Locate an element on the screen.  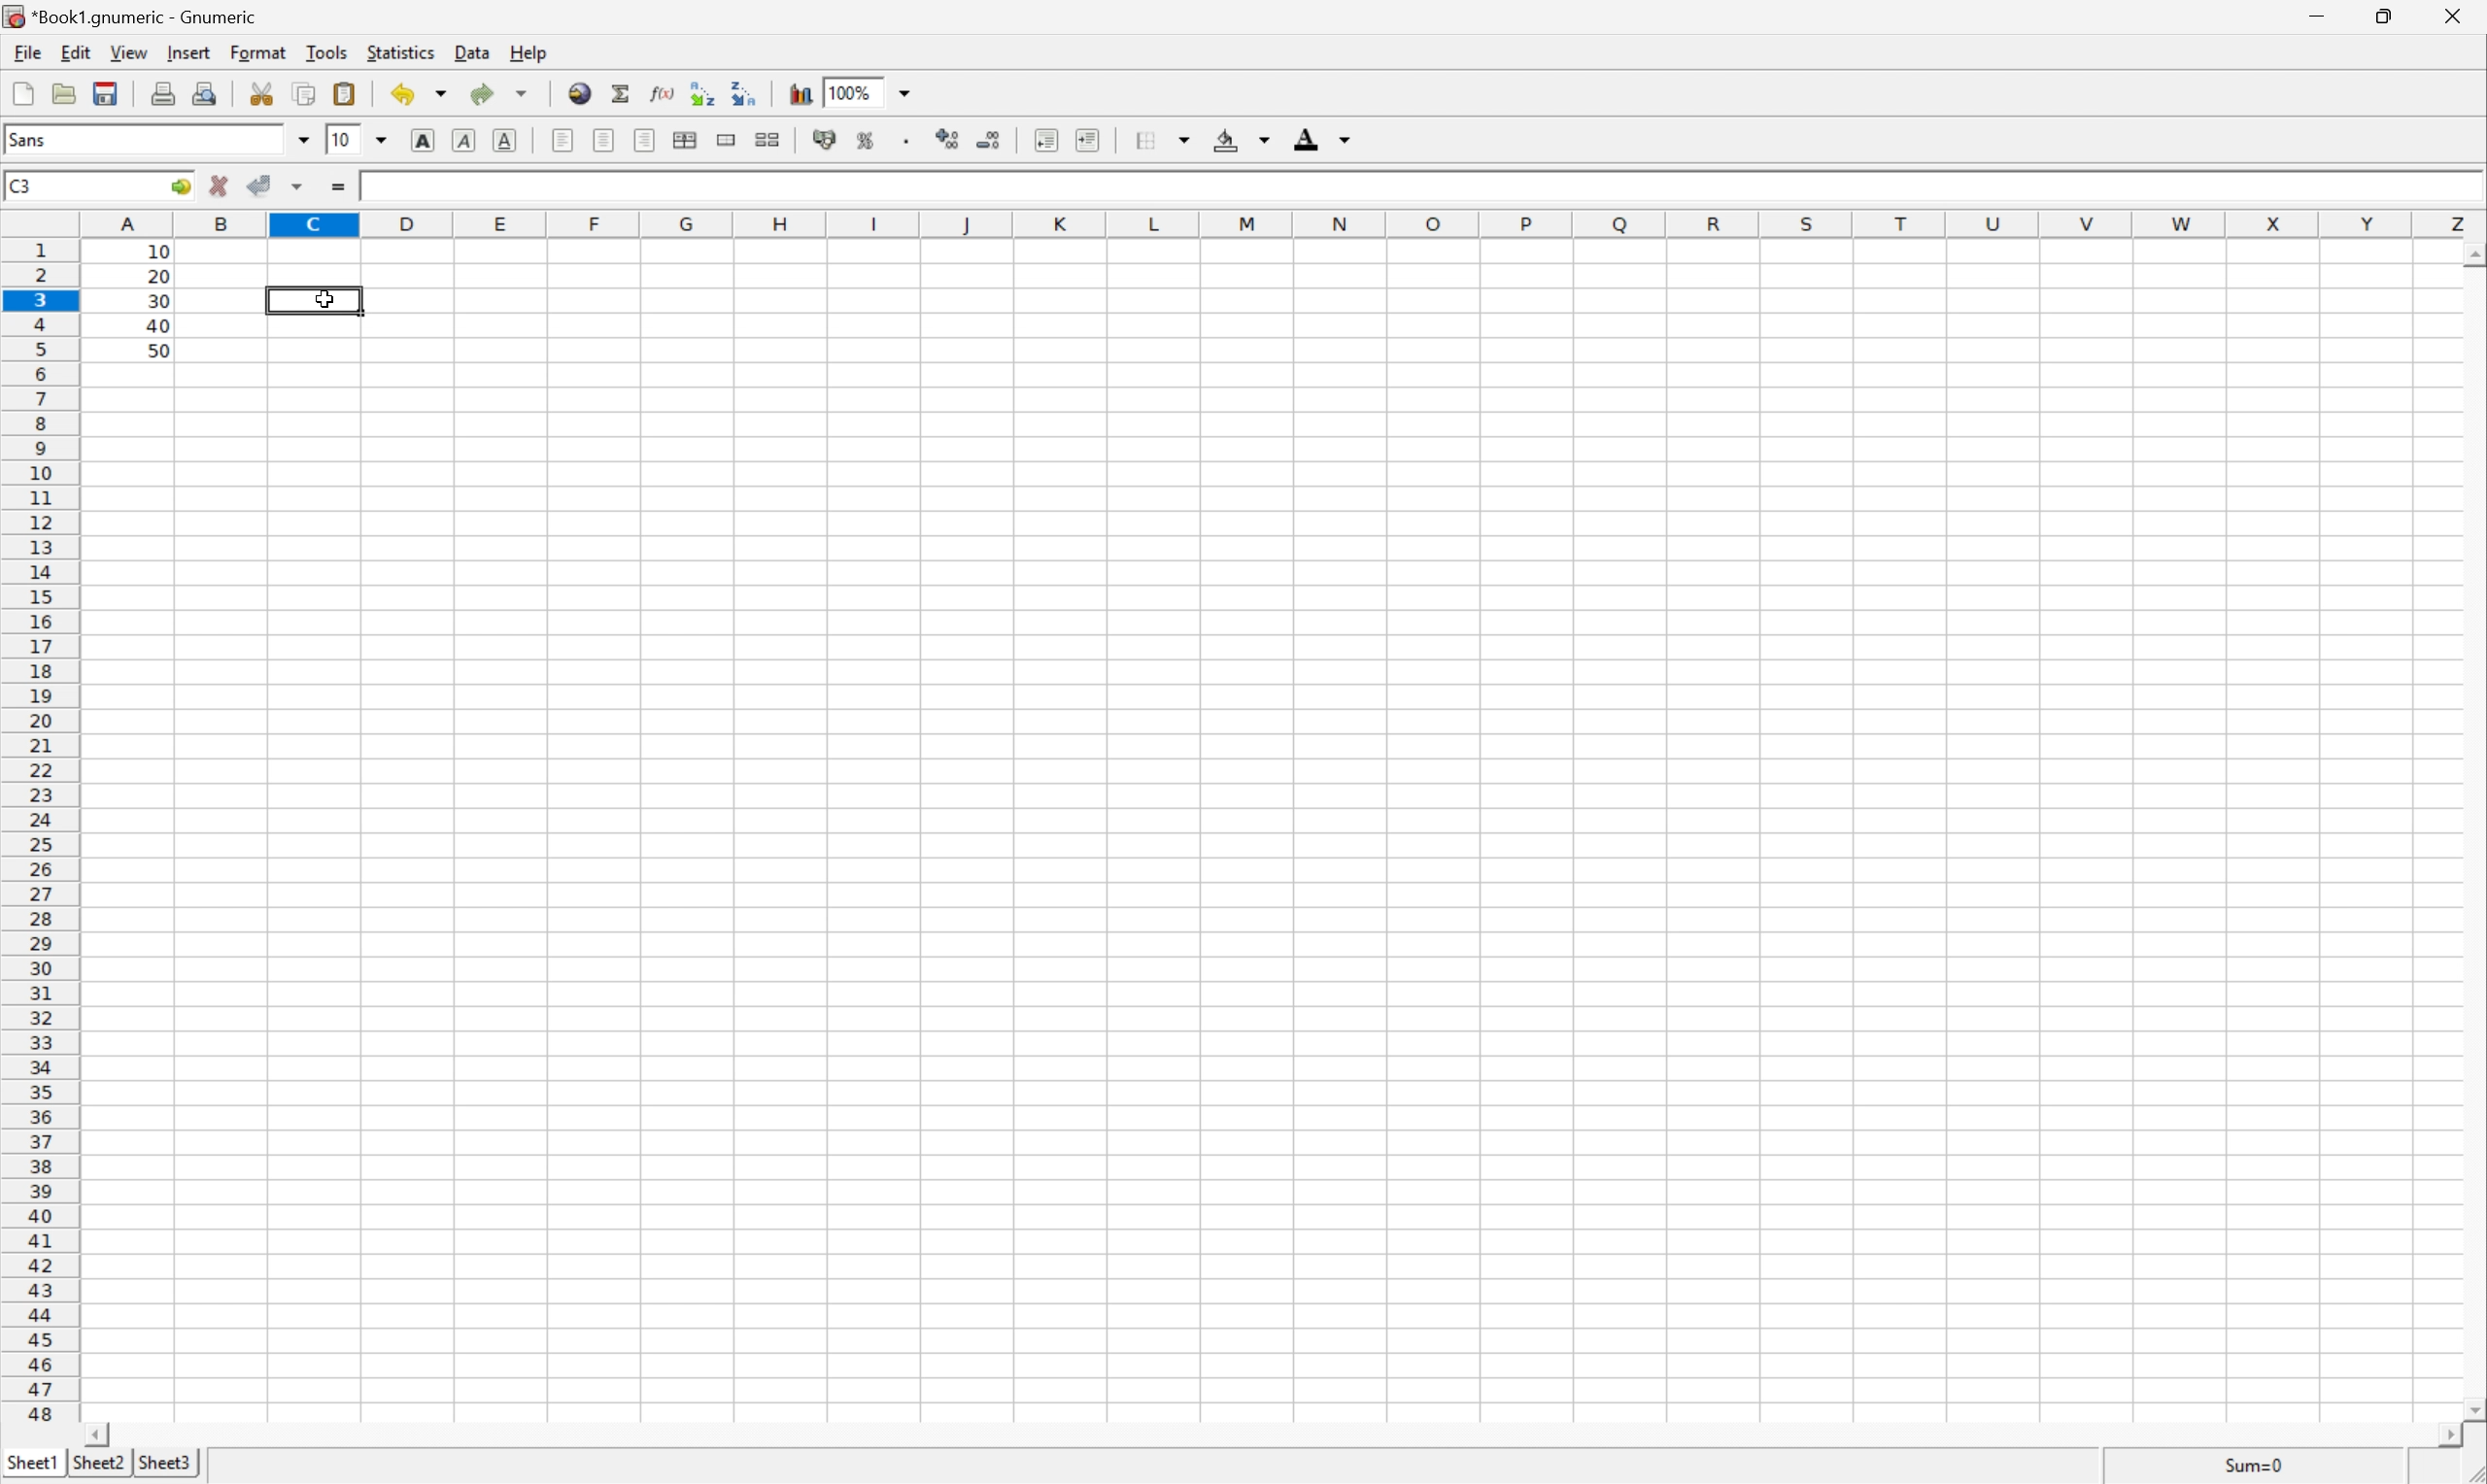
Drop down is located at coordinates (446, 95).